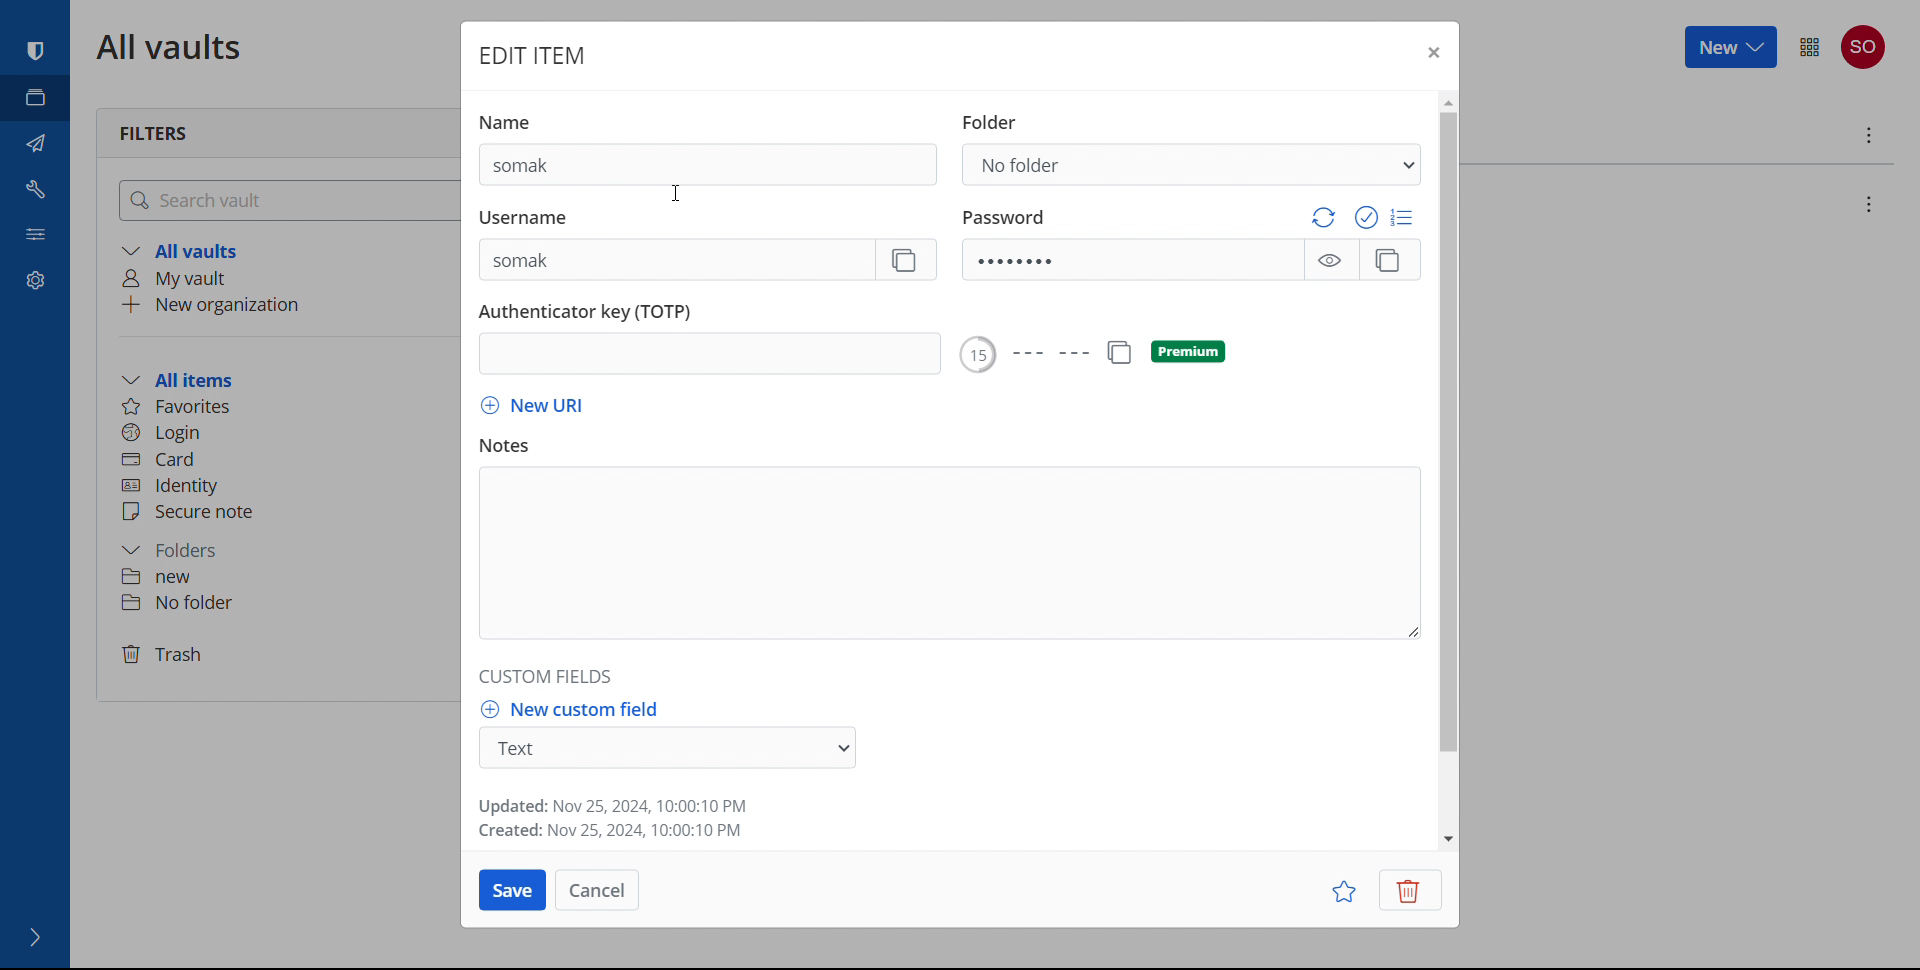  What do you see at coordinates (1343, 891) in the screenshot?
I see `favorites` at bounding box center [1343, 891].